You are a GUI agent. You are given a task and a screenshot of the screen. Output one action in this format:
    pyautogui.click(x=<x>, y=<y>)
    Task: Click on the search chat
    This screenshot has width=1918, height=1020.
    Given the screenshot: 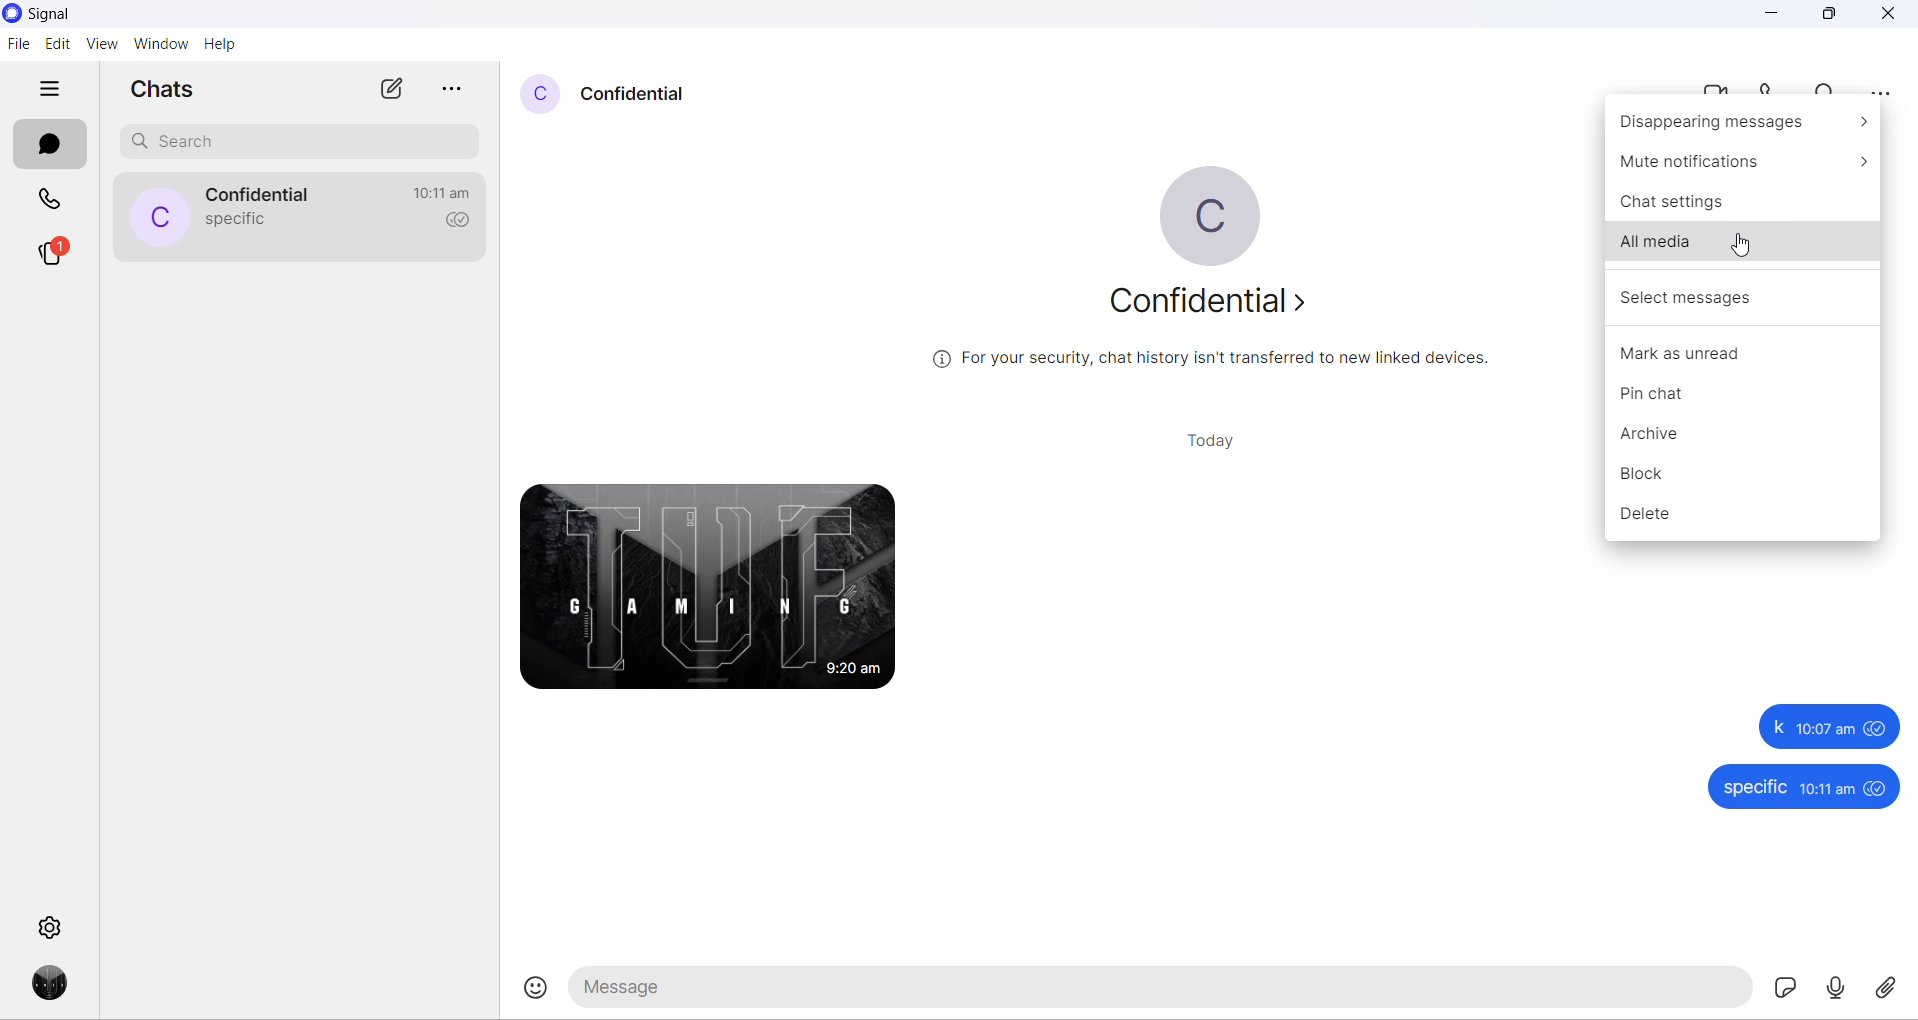 What is the action you would take?
    pyautogui.click(x=305, y=143)
    